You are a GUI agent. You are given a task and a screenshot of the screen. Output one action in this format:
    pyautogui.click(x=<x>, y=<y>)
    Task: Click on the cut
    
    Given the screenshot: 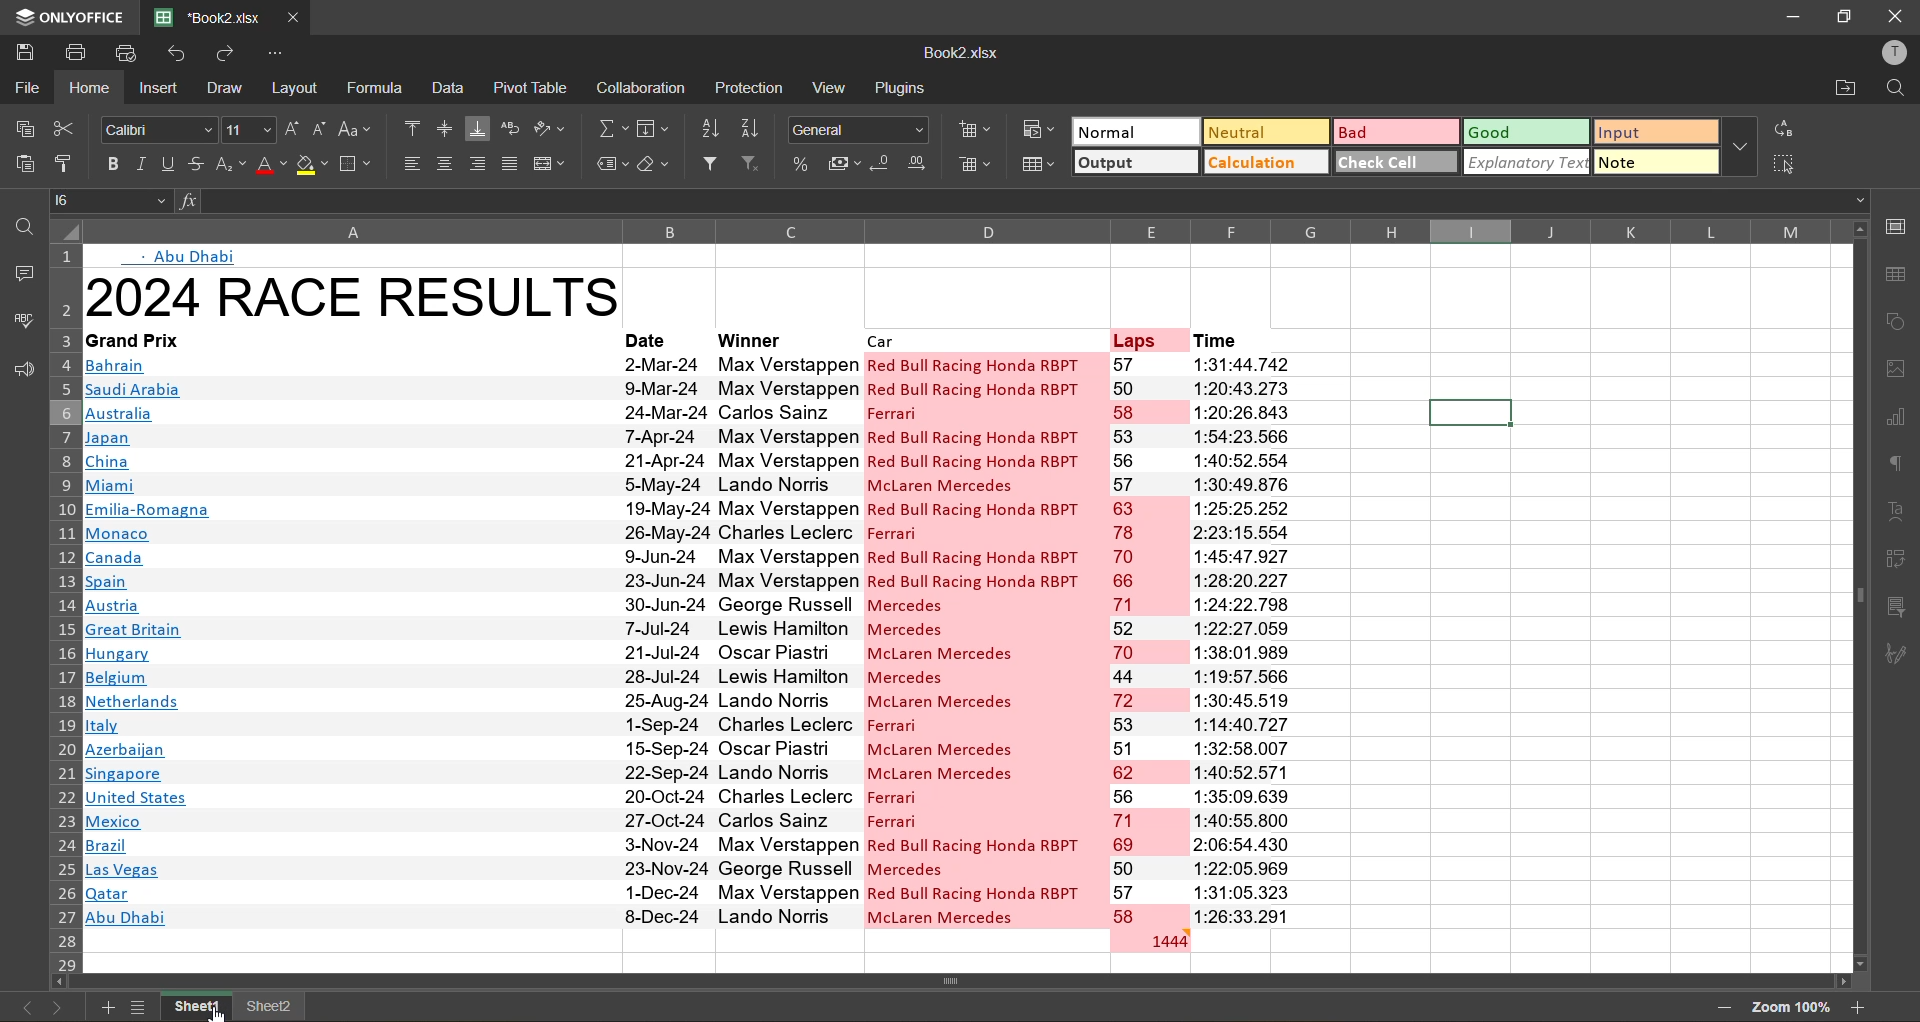 What is the action you would take?
    pyautogui.click(x=66, y=128)
    